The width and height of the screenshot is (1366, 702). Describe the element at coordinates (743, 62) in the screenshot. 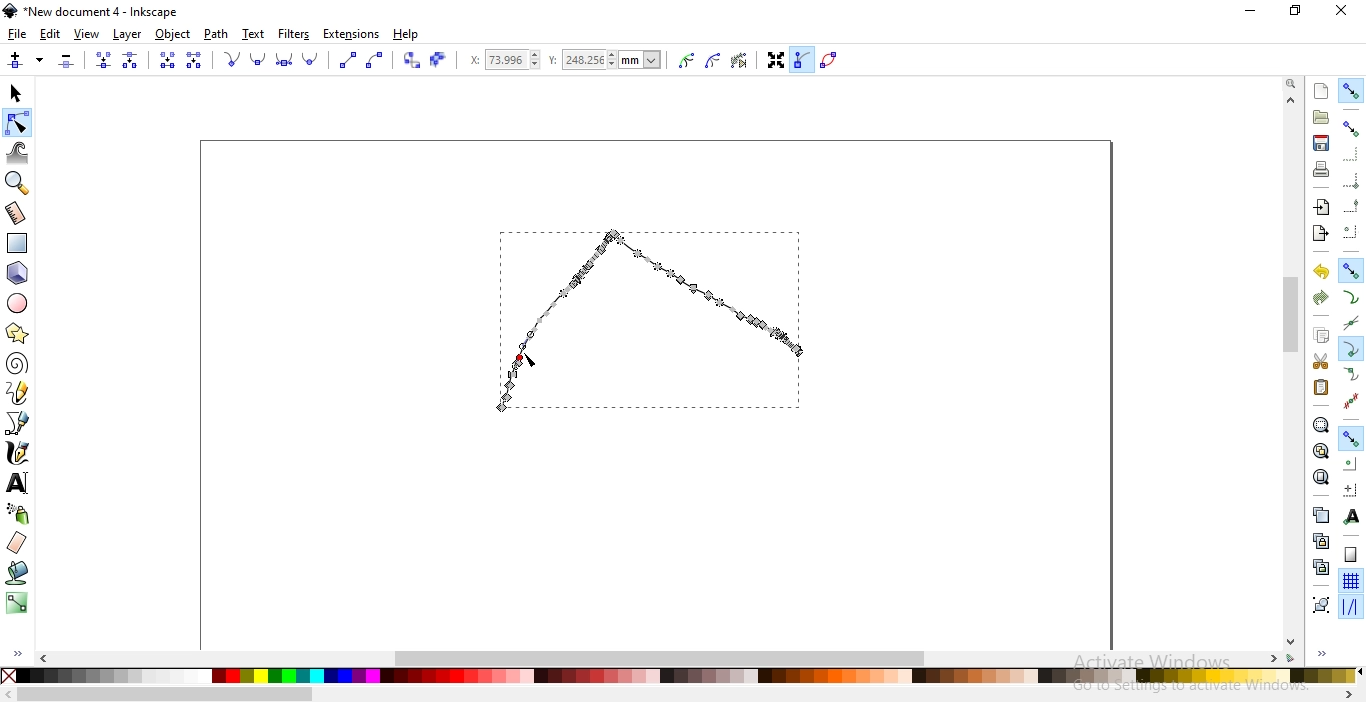

I see `show next editable path effect parameter` at that location.